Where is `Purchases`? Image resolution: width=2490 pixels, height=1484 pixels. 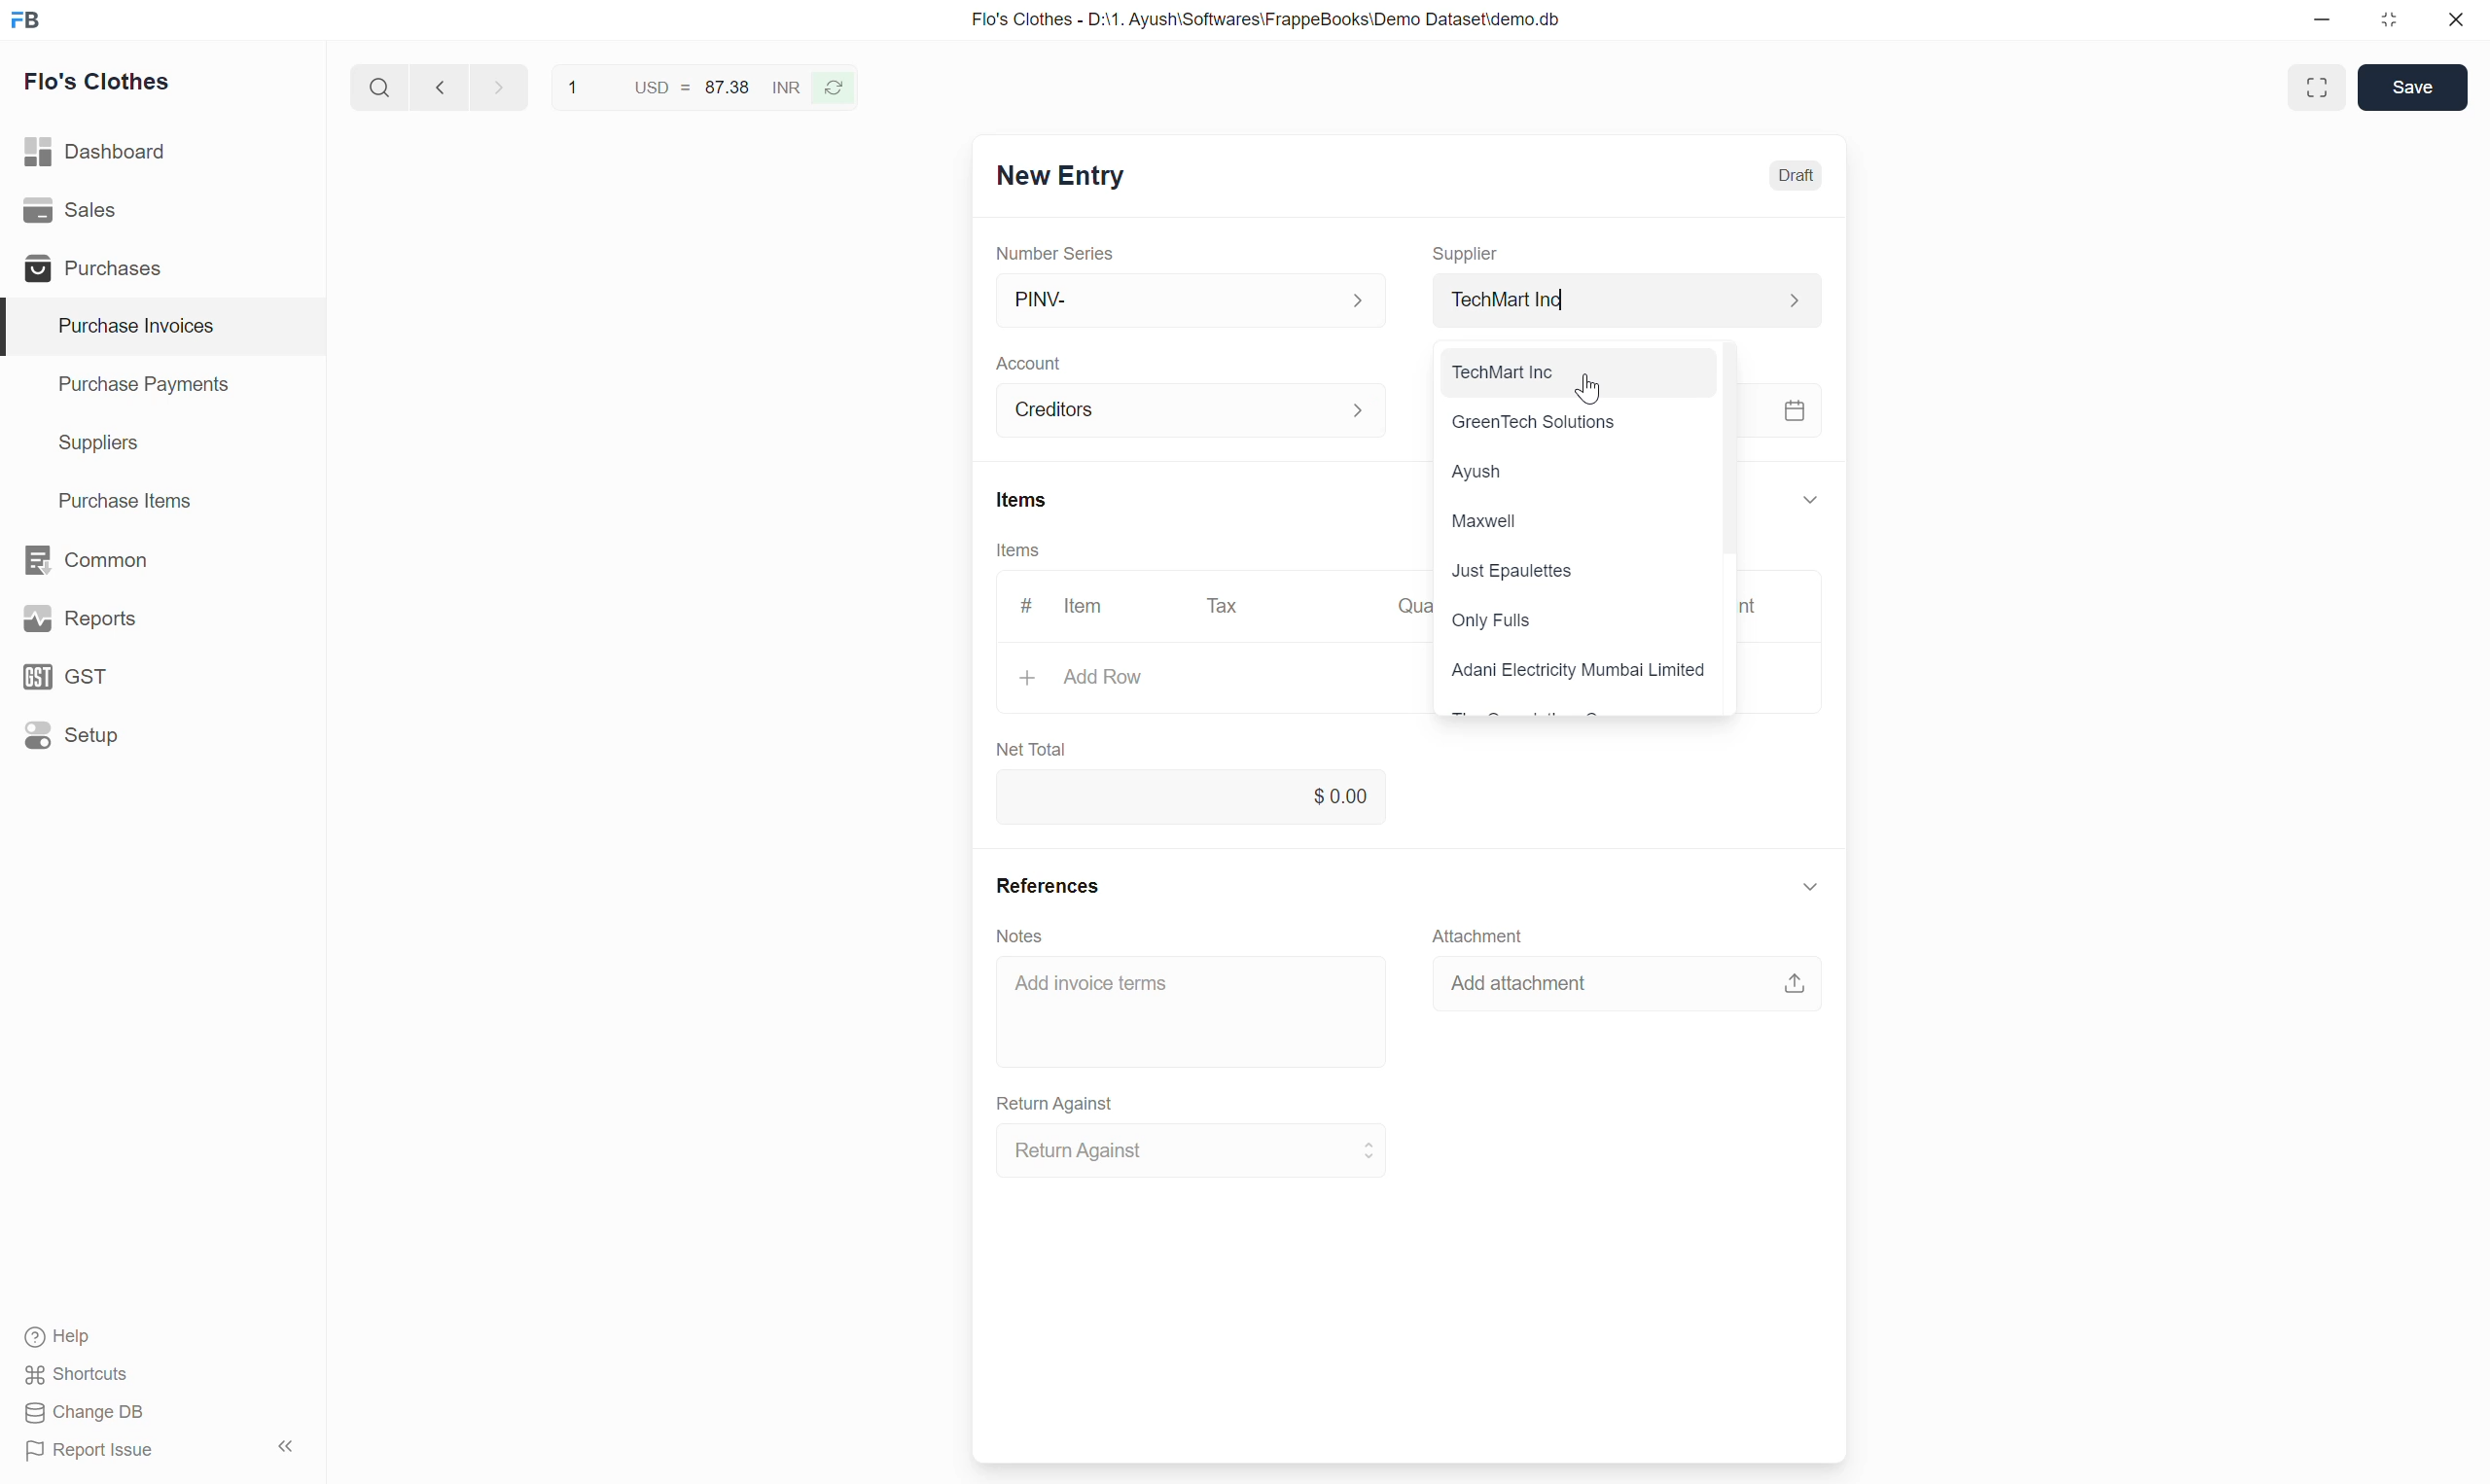 Purchases is located at coordinates (89, 268).